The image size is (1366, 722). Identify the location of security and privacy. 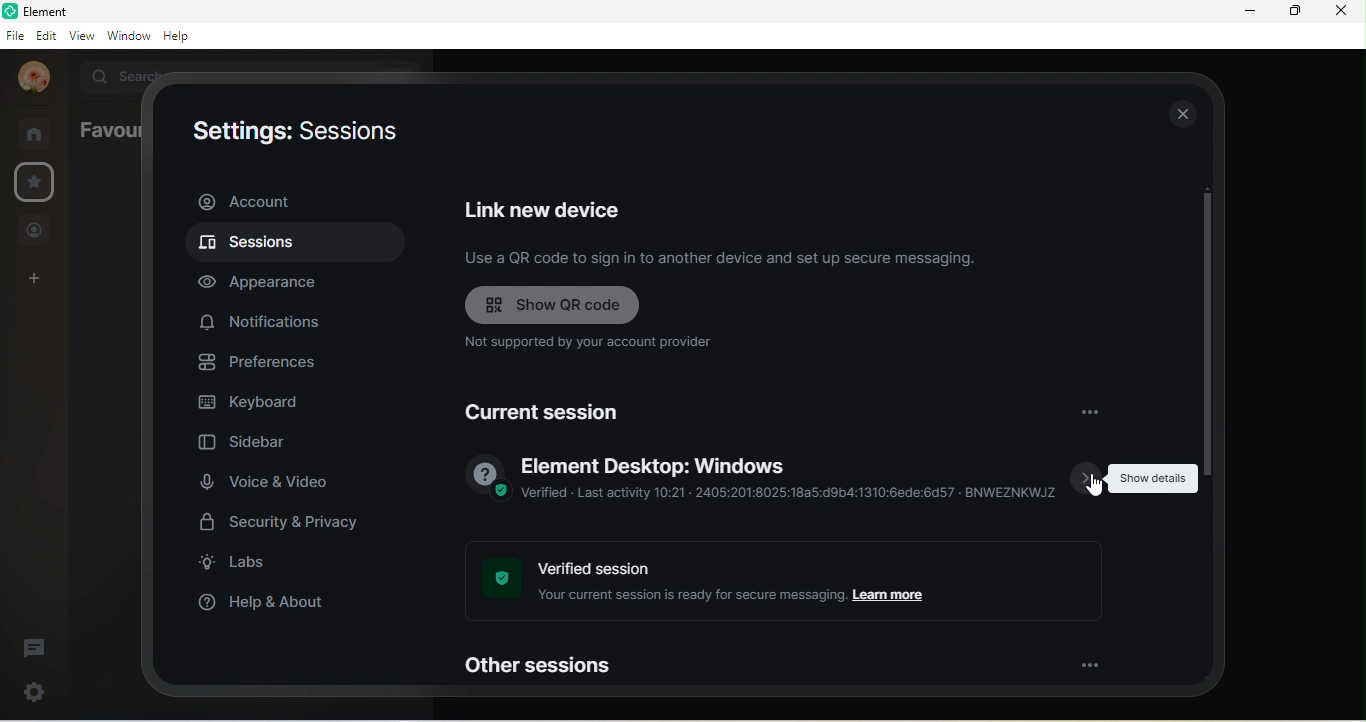
(290, 525).